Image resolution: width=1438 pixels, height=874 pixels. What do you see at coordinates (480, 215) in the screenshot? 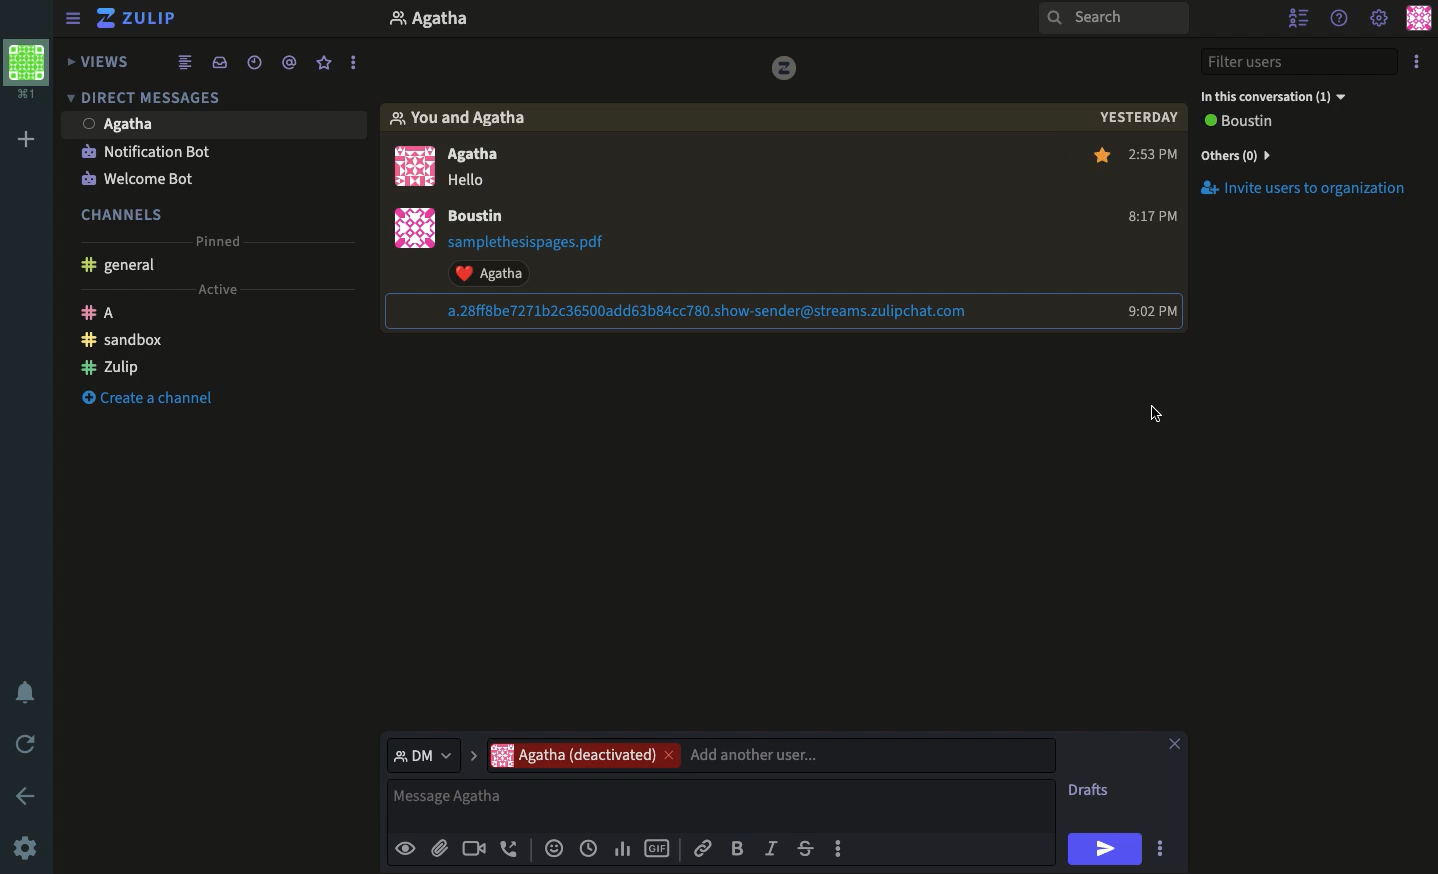
I see `User` at bounding box center [480, 215].